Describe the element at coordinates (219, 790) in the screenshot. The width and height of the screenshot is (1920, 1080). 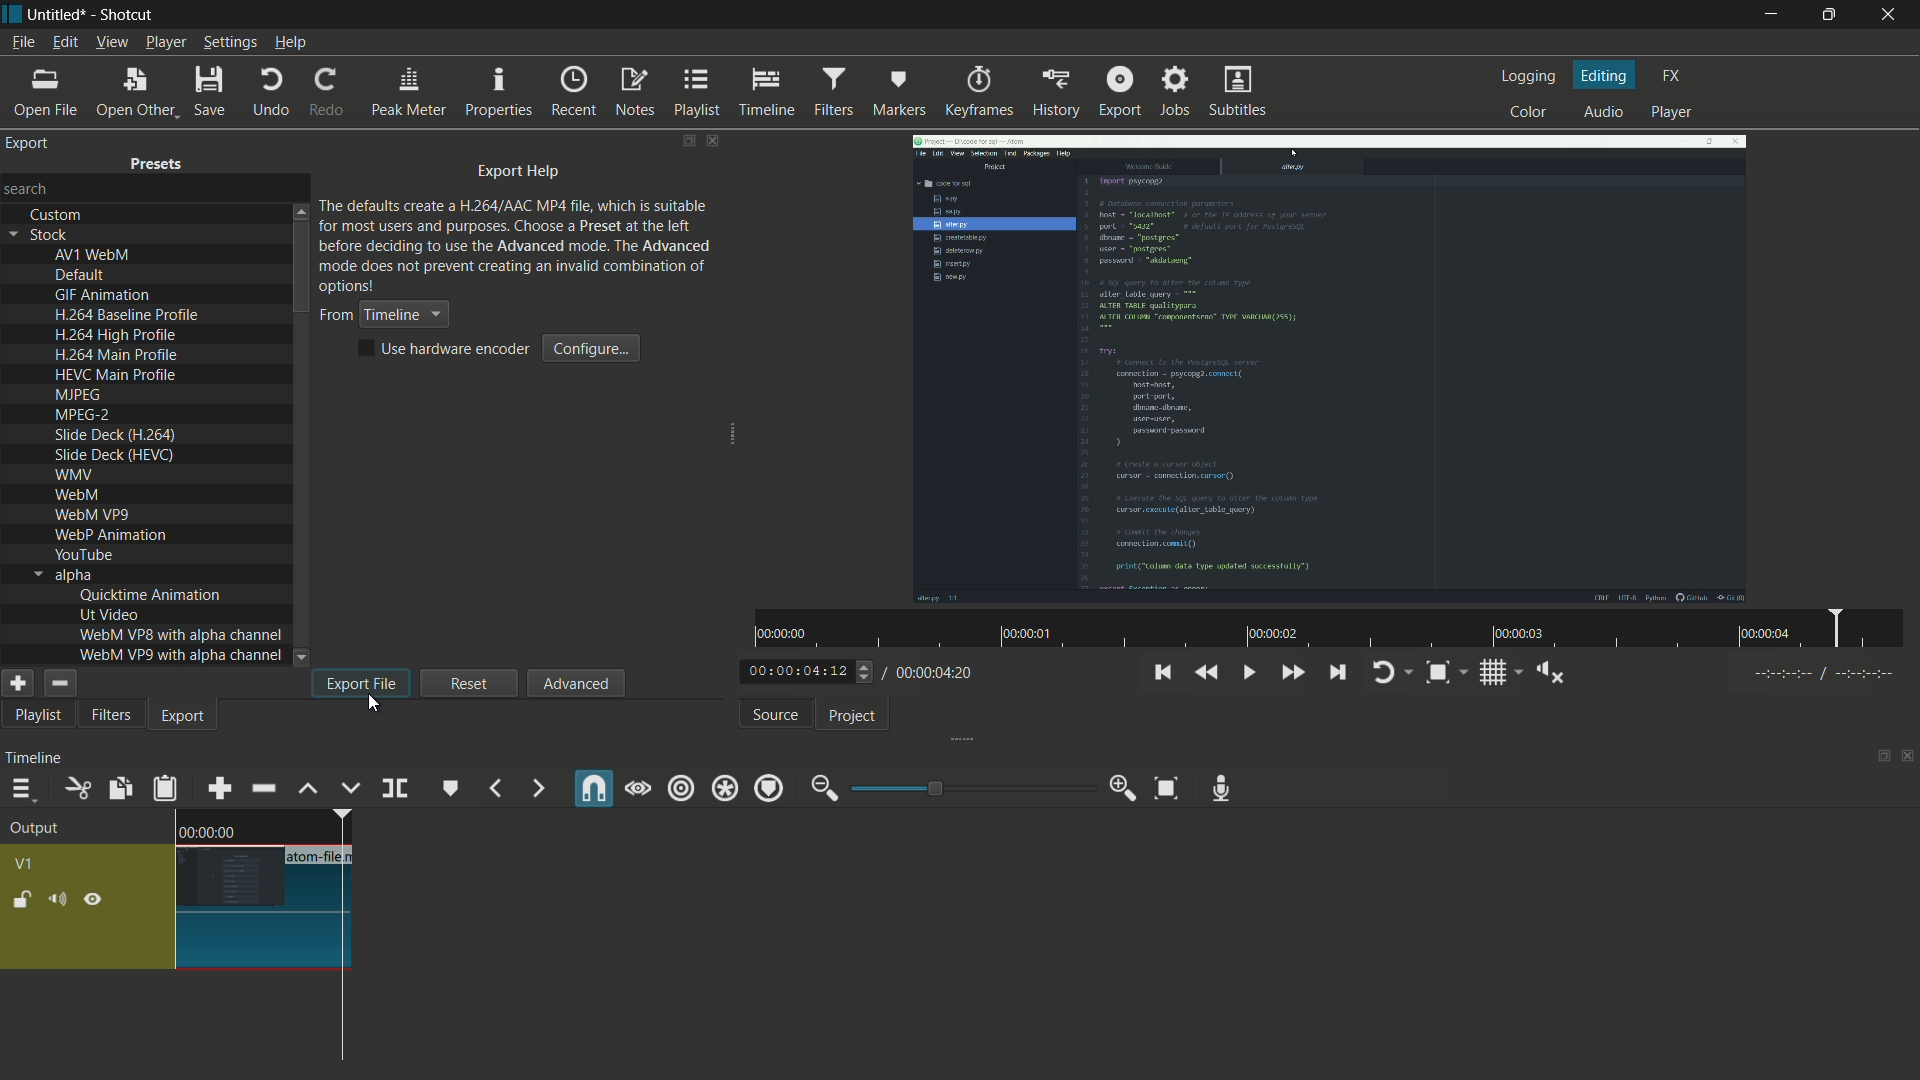
I see `append` at that location.